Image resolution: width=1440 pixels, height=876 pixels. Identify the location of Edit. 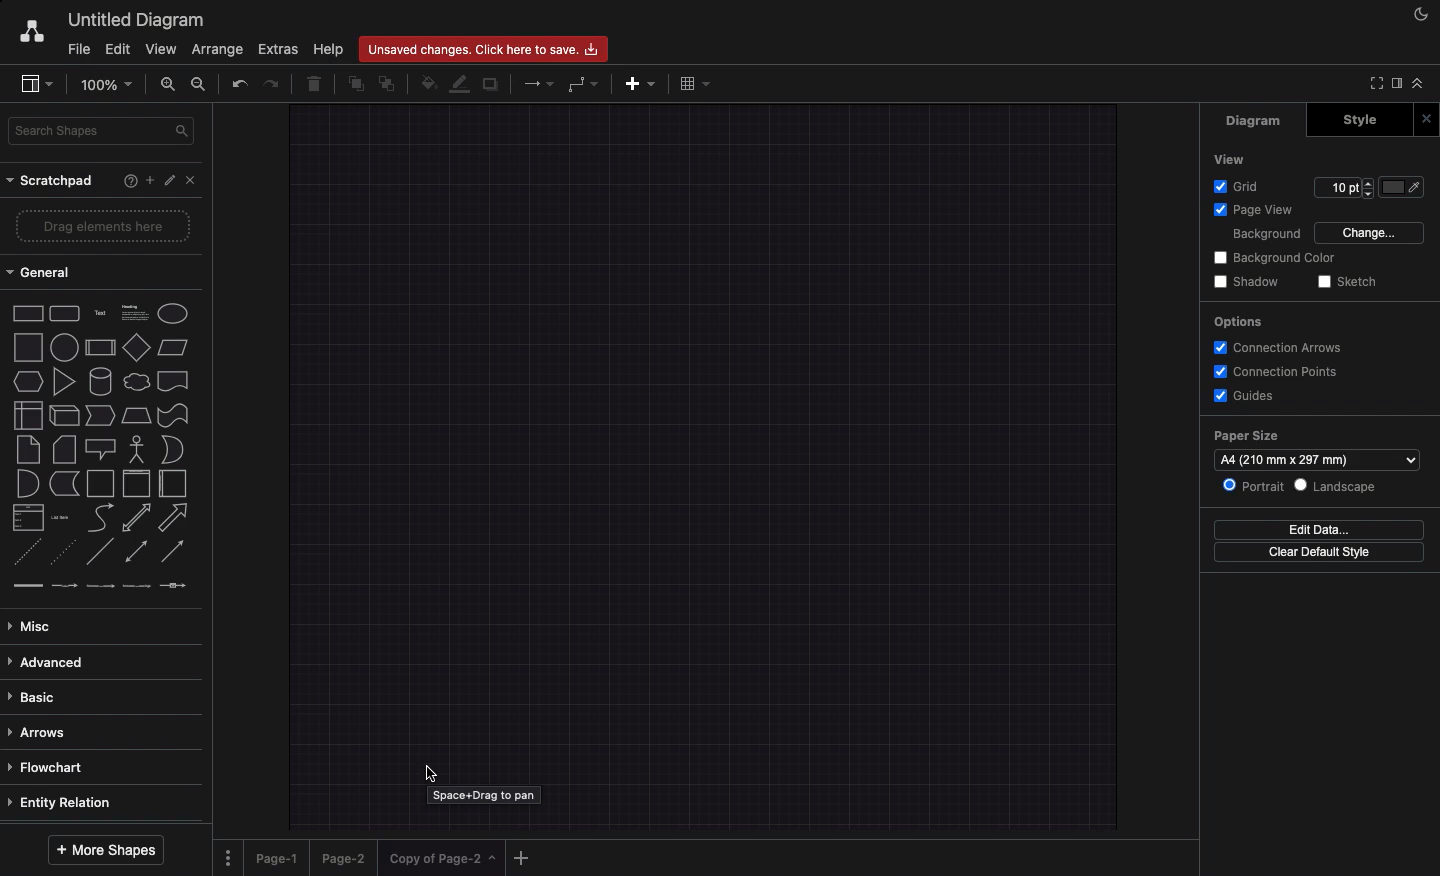
(169, 180).